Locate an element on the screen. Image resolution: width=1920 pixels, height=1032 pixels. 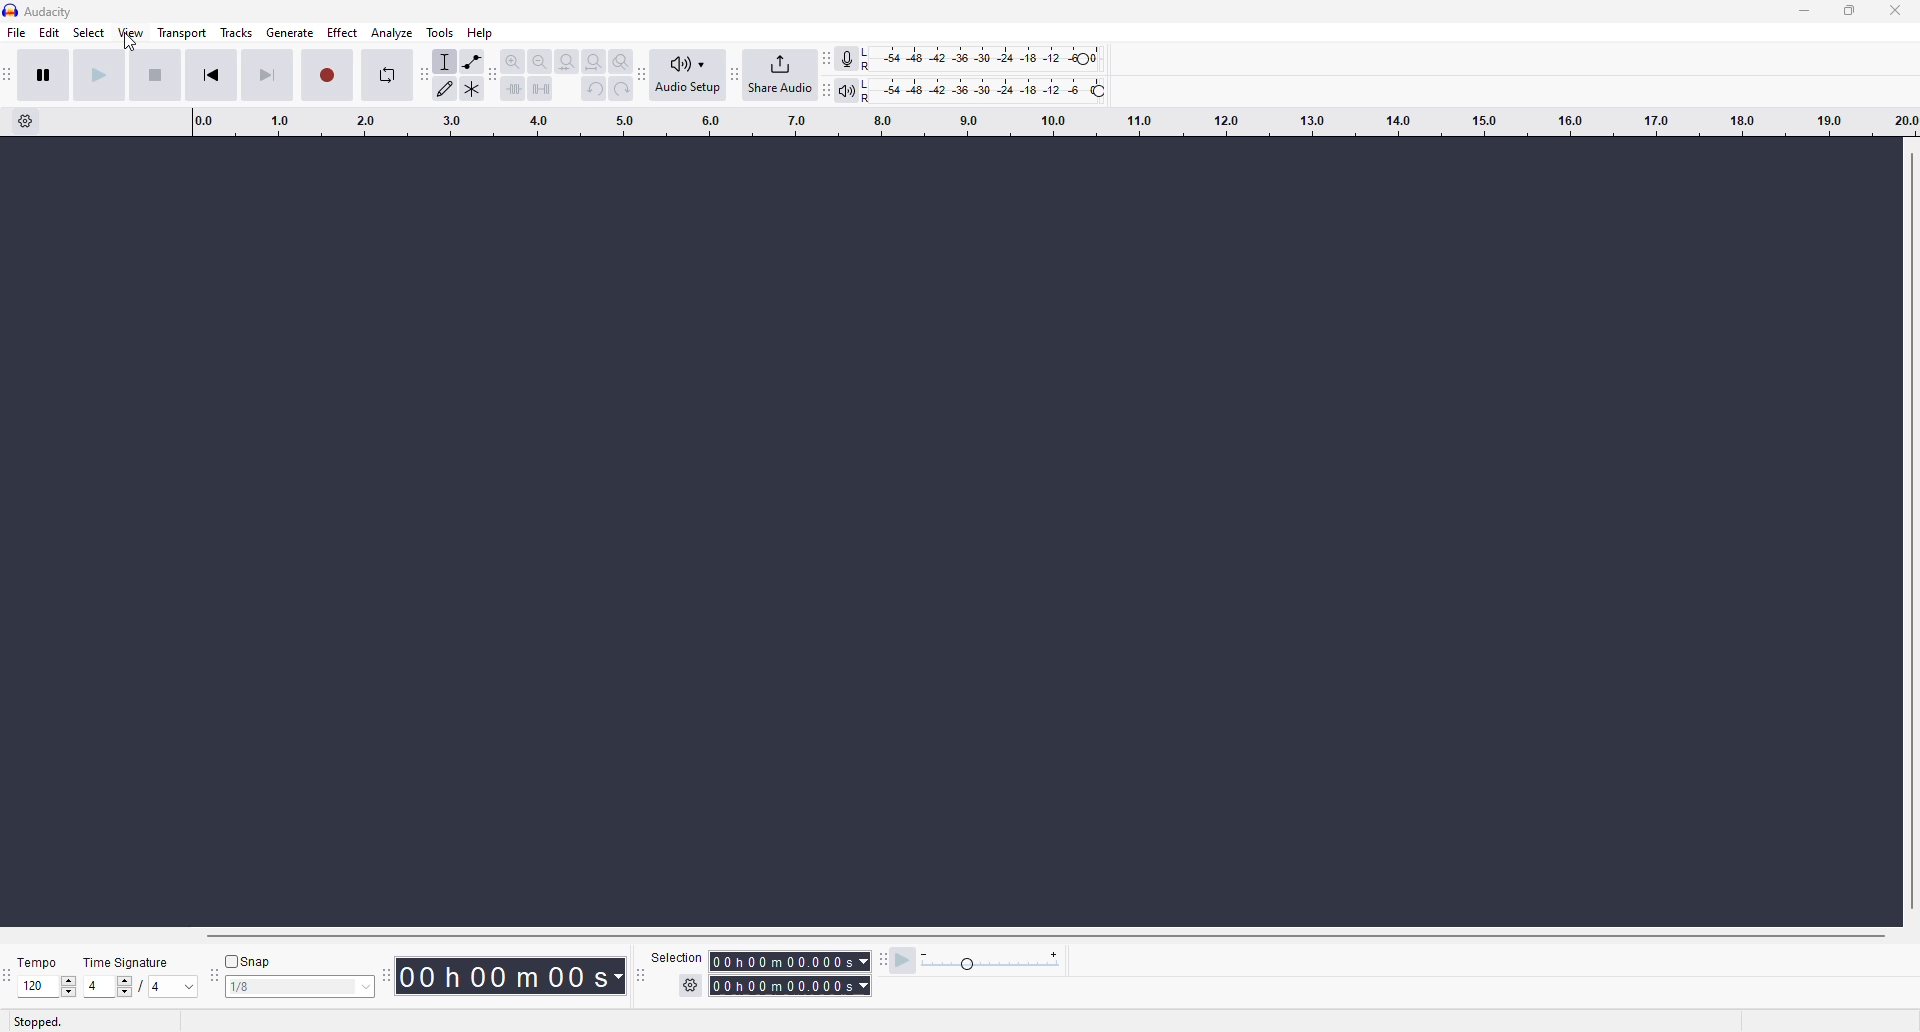
multi tool is located at coordinates (474, 88).